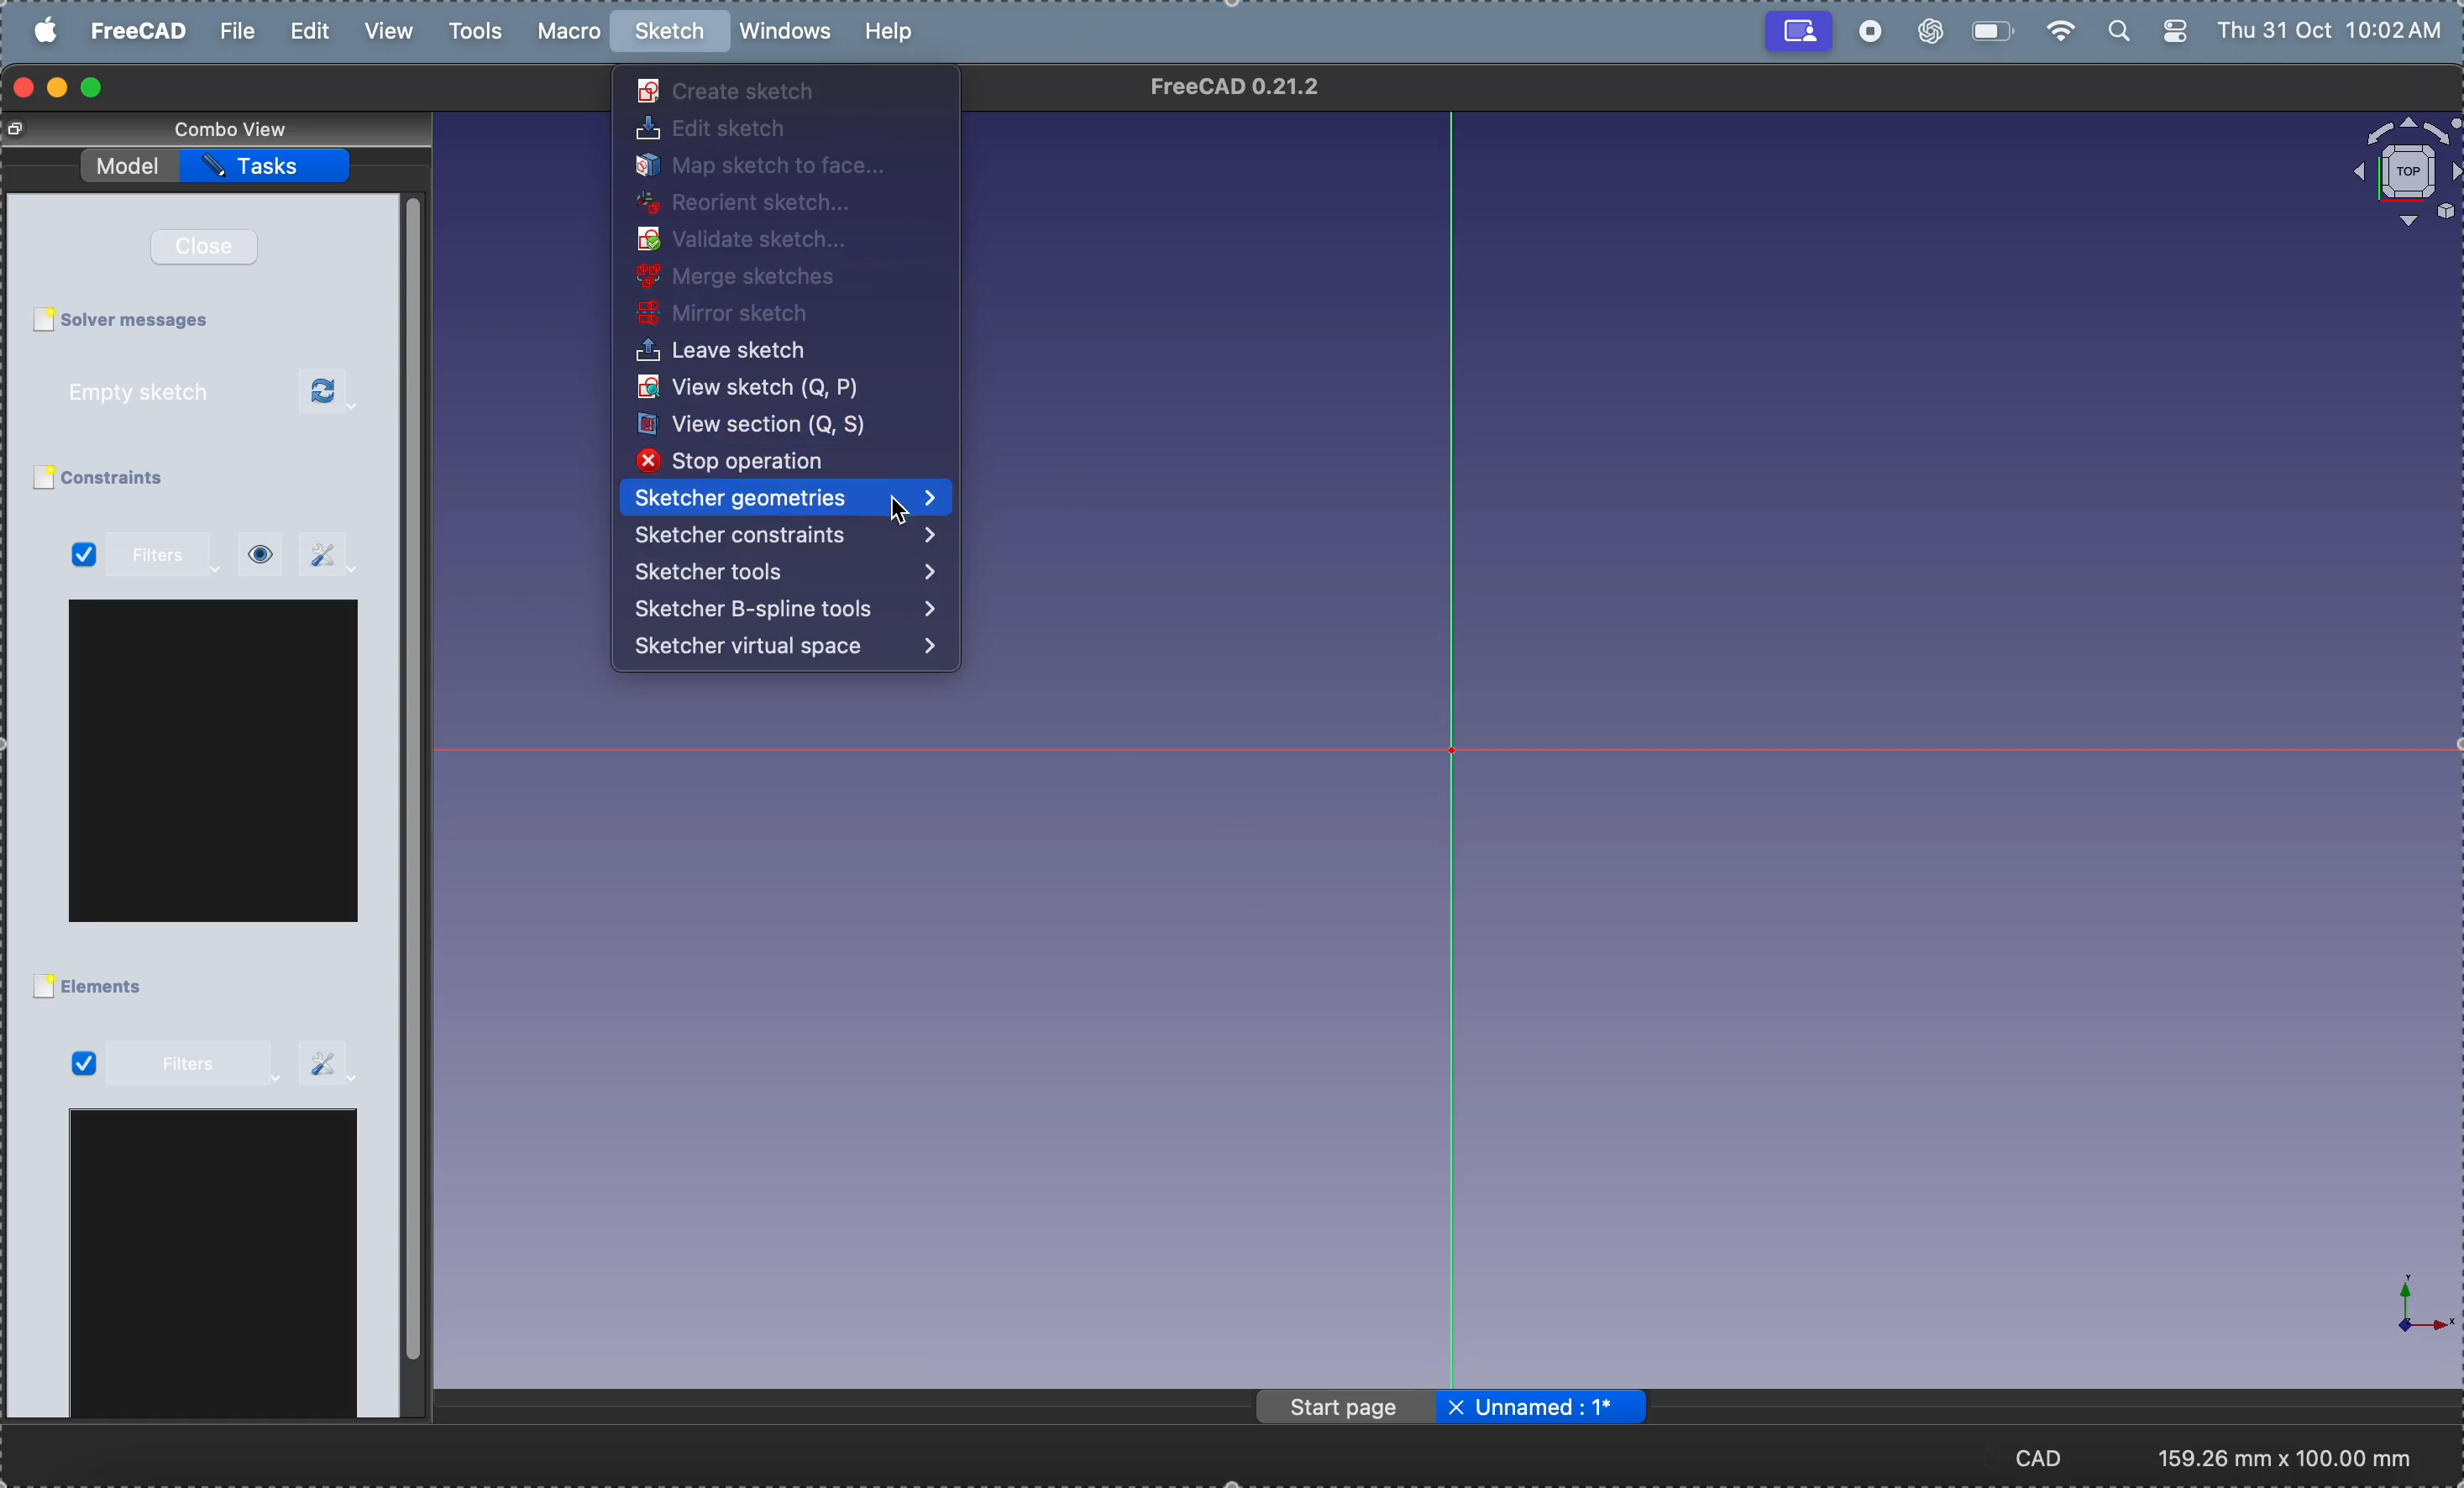 This screenshot has width=2464, height=1488. Describe the element at coordinates (42, 988) in the screenshot. I see `Checkbox` at that location.